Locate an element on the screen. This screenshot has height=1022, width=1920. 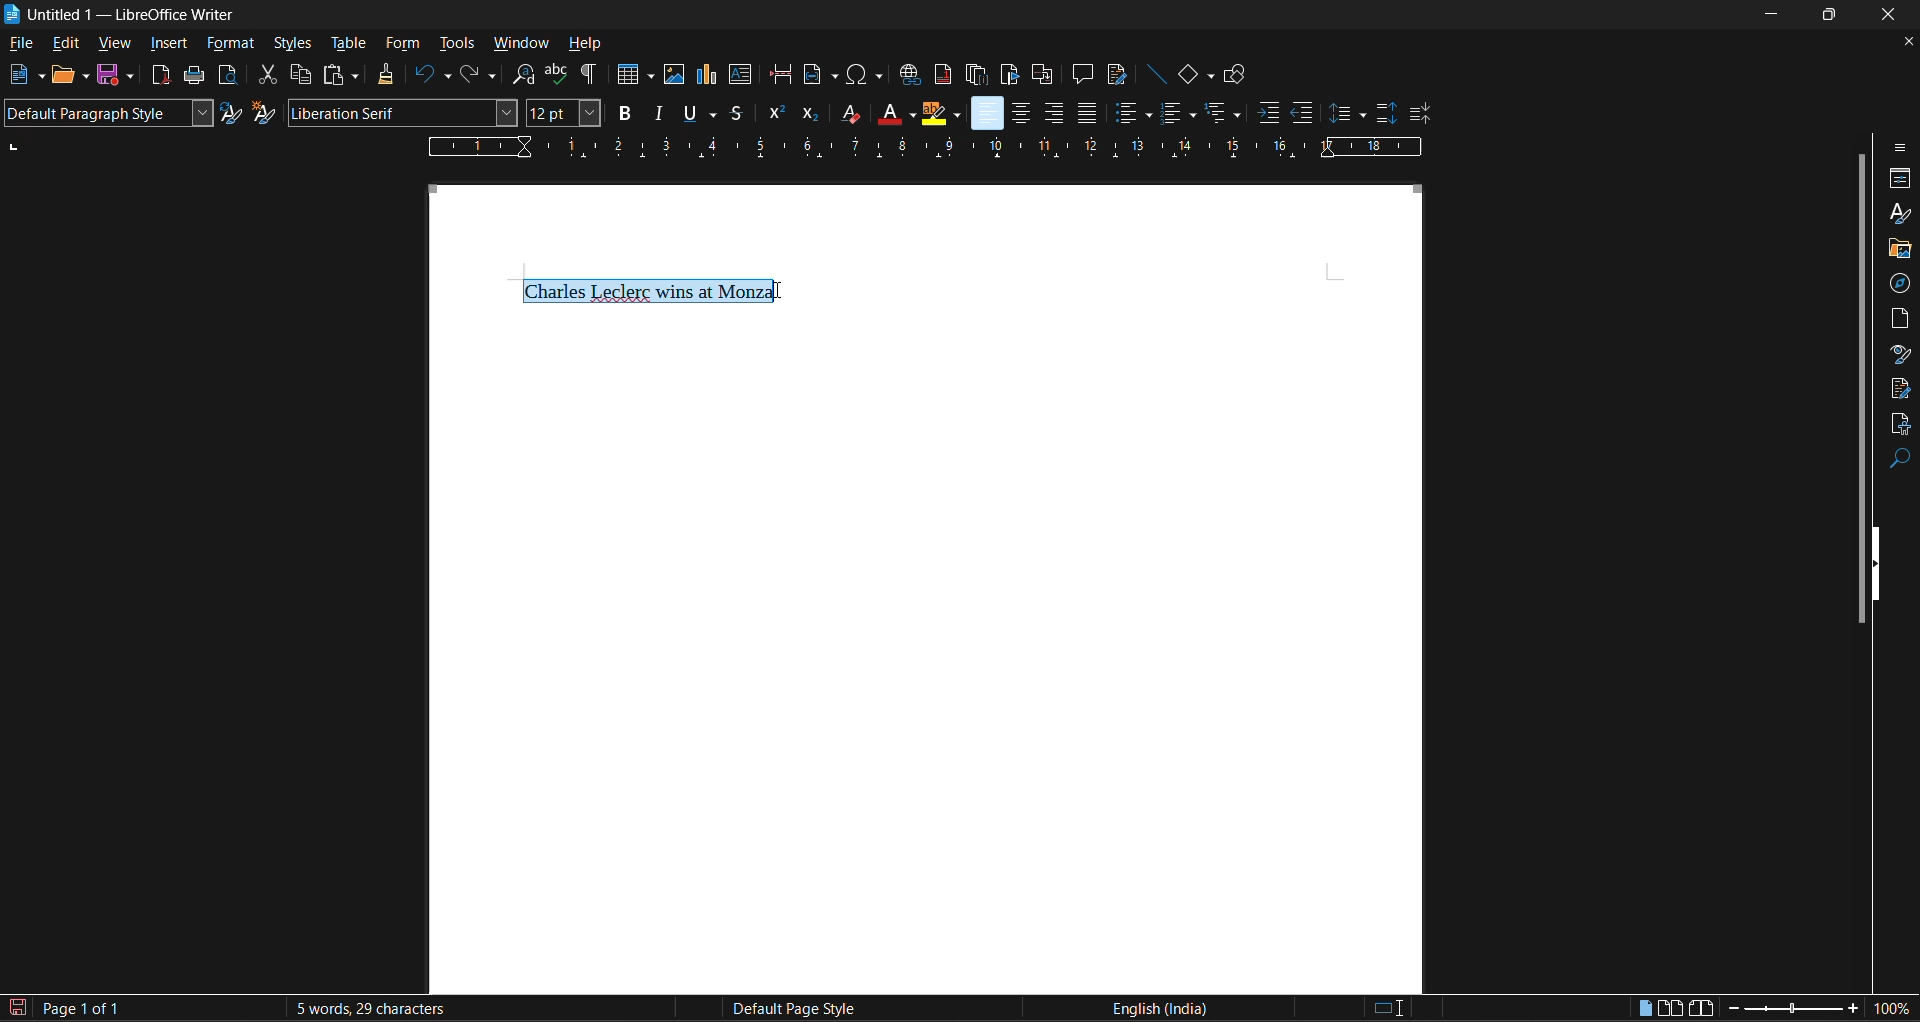
close is located at coordinates (1890, 15).